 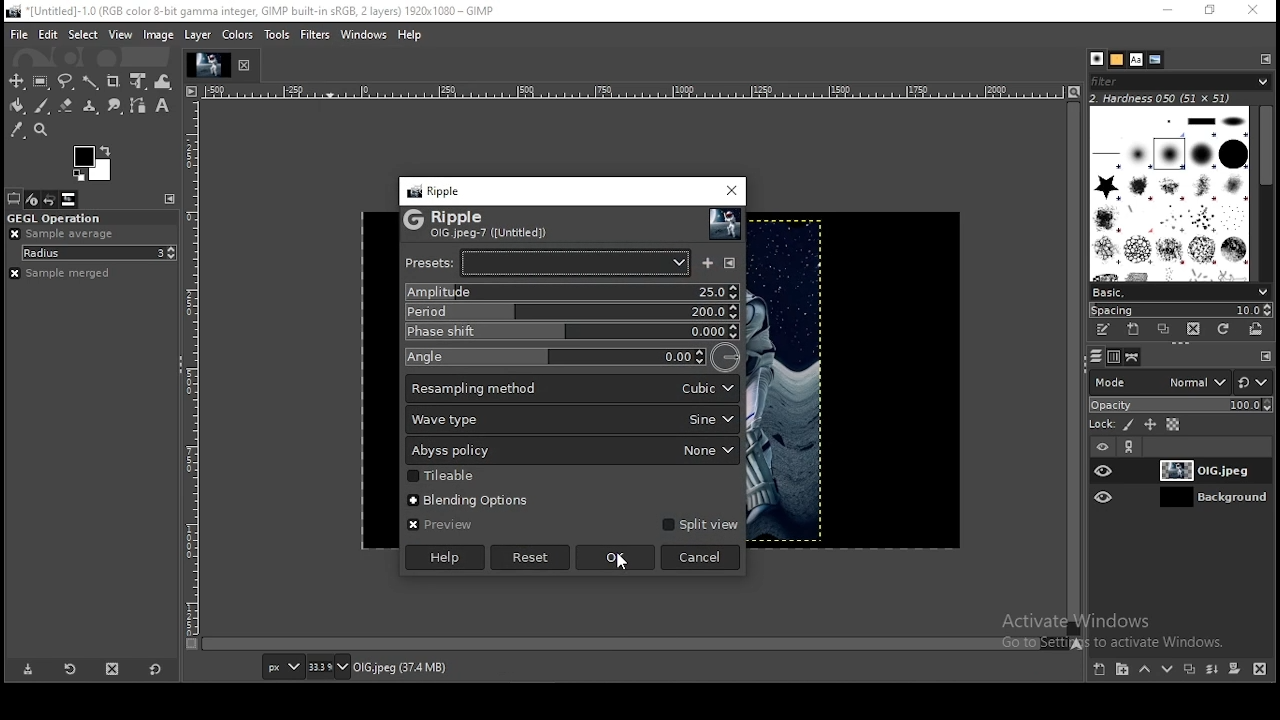 What do you see at coordinates (731, 190) in the screenshot?
I see `close window` at bounding box center [731, 190].